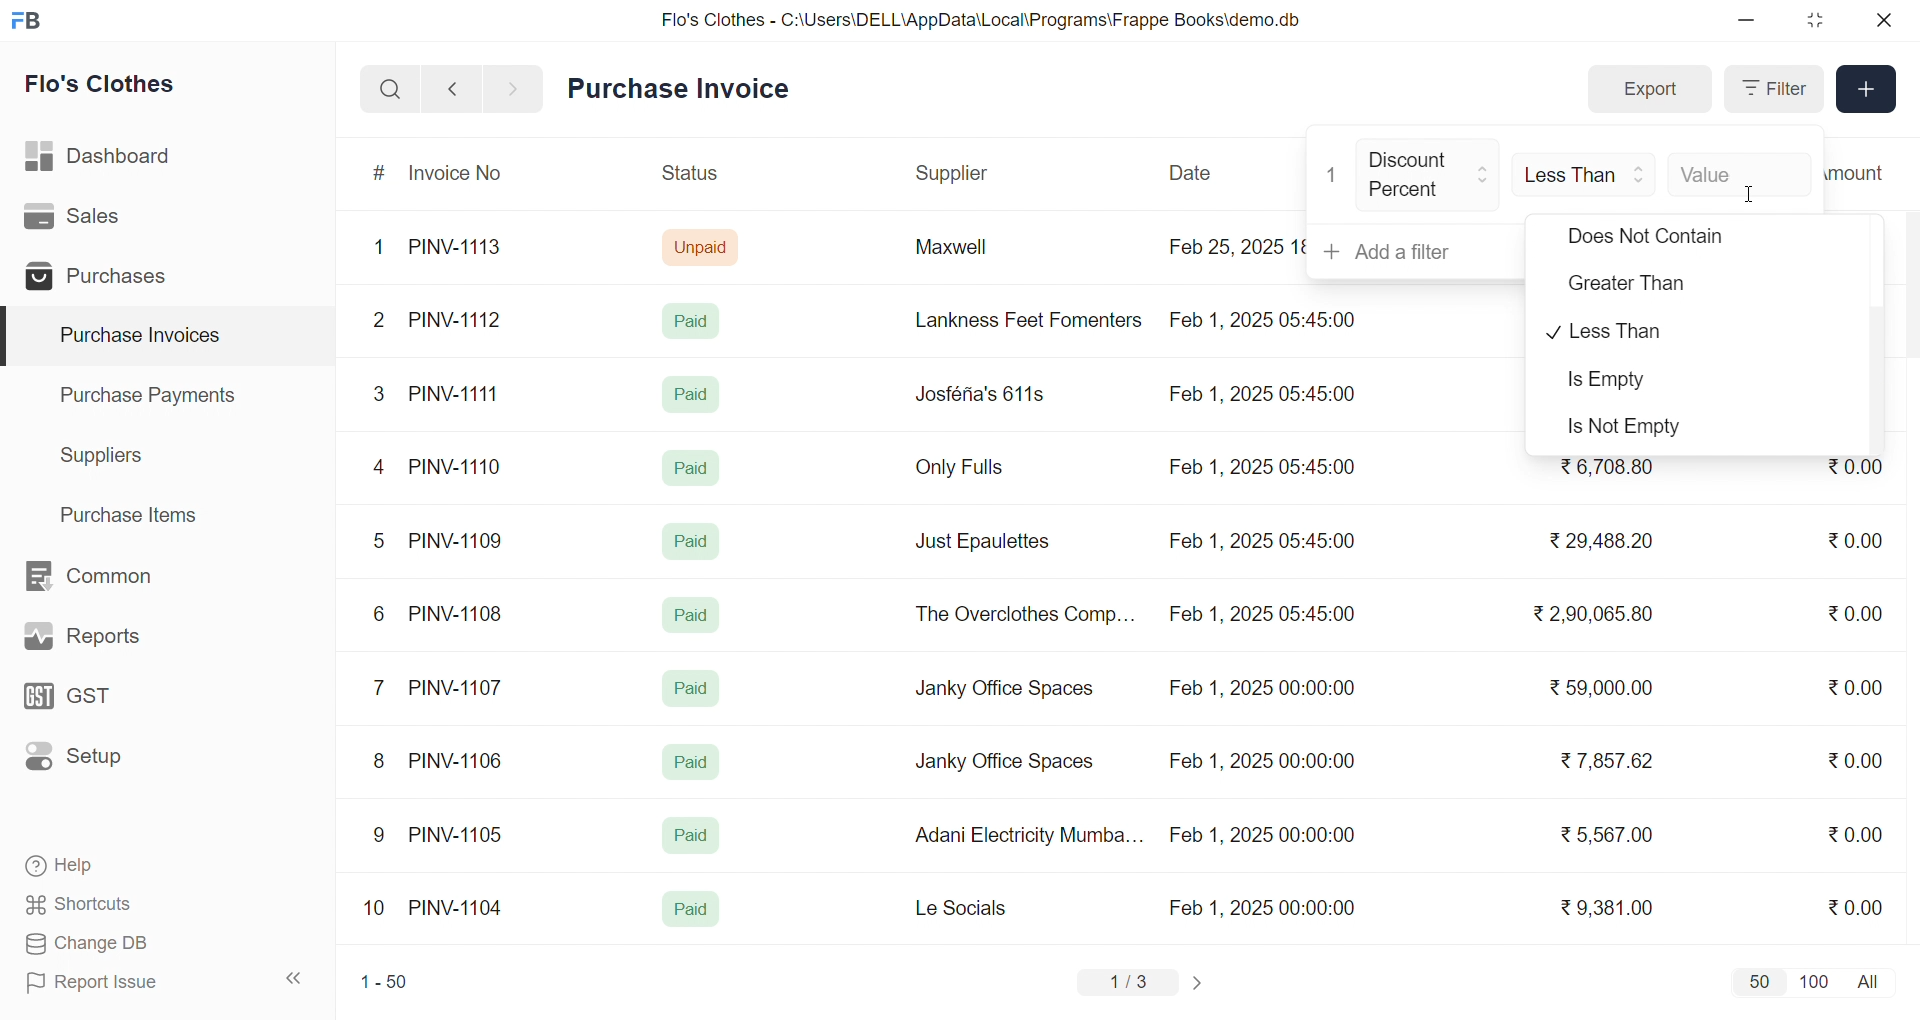 The height and width of the screenshot is (1020, 1920). I want to click on PINV-1112, so click(455, 321).